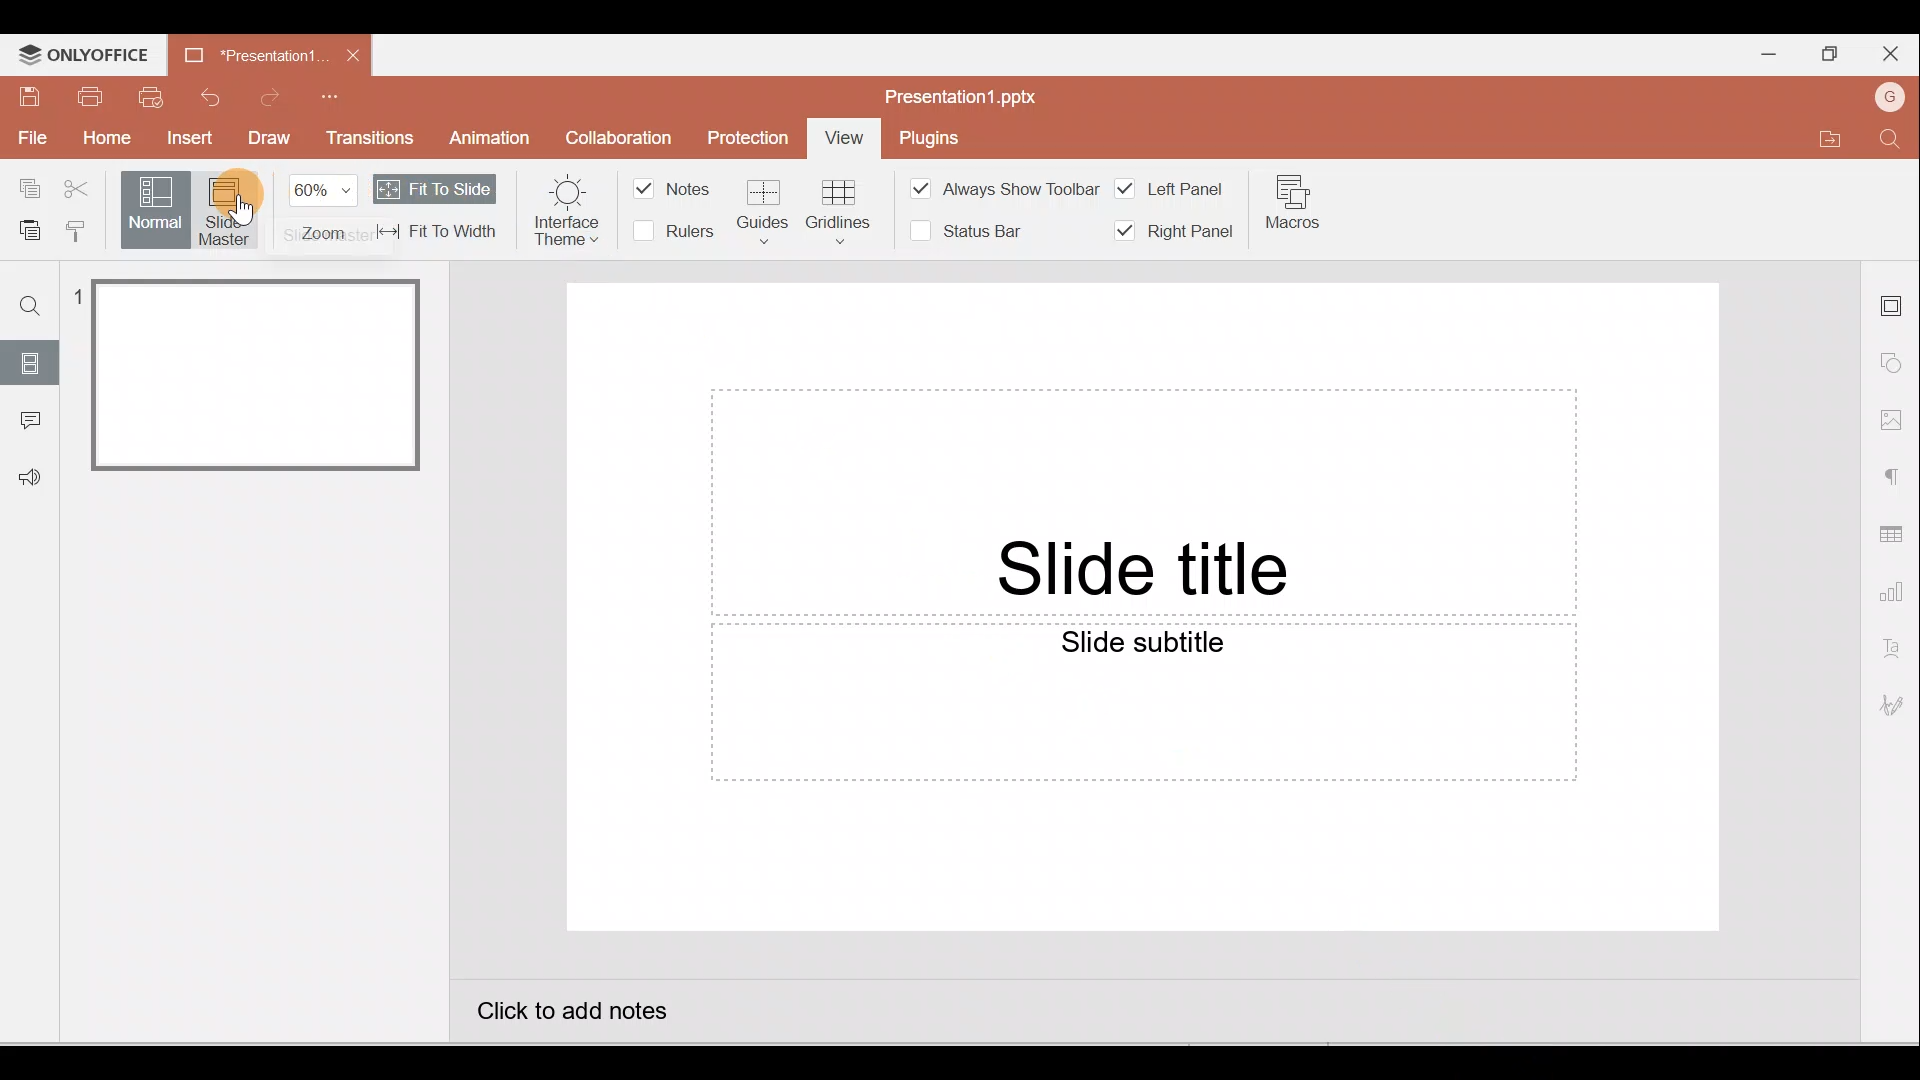  What do you see at coordinates (28, 304) in the screenshot?
I see `Find` at bounding box center [28, 304].